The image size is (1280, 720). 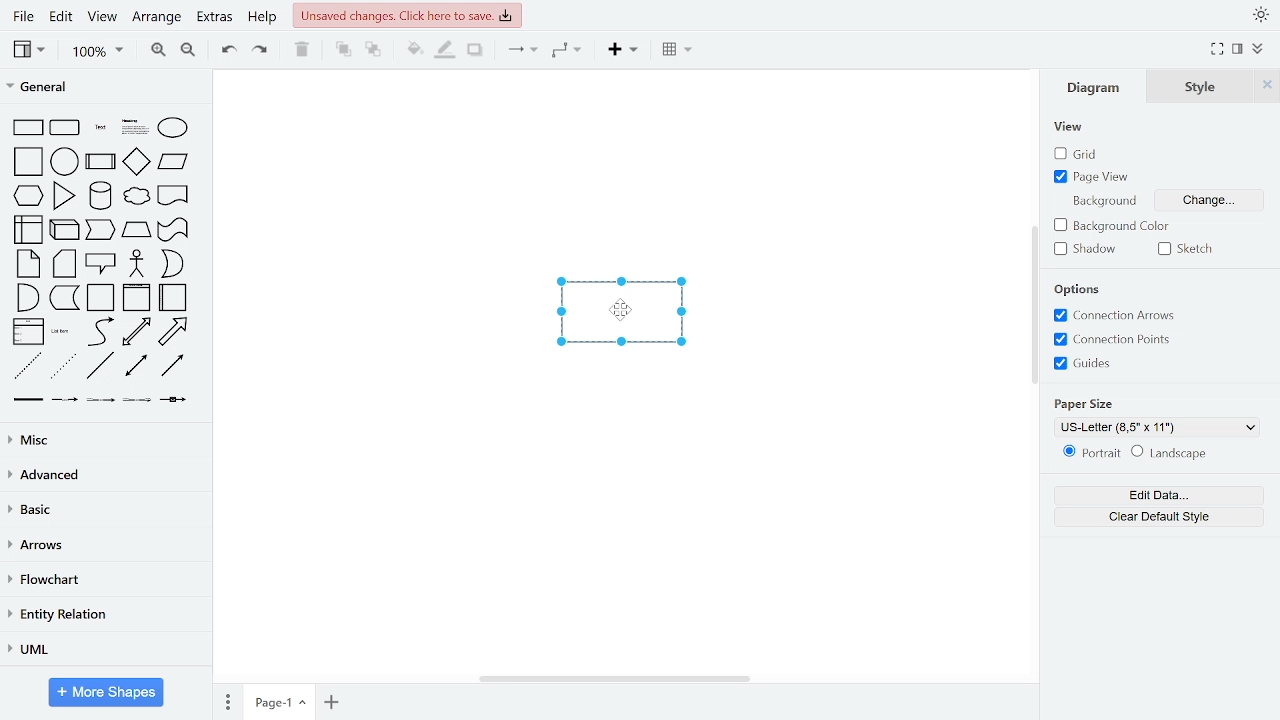 I want to click on general shapes, so click(x=26, y=126).